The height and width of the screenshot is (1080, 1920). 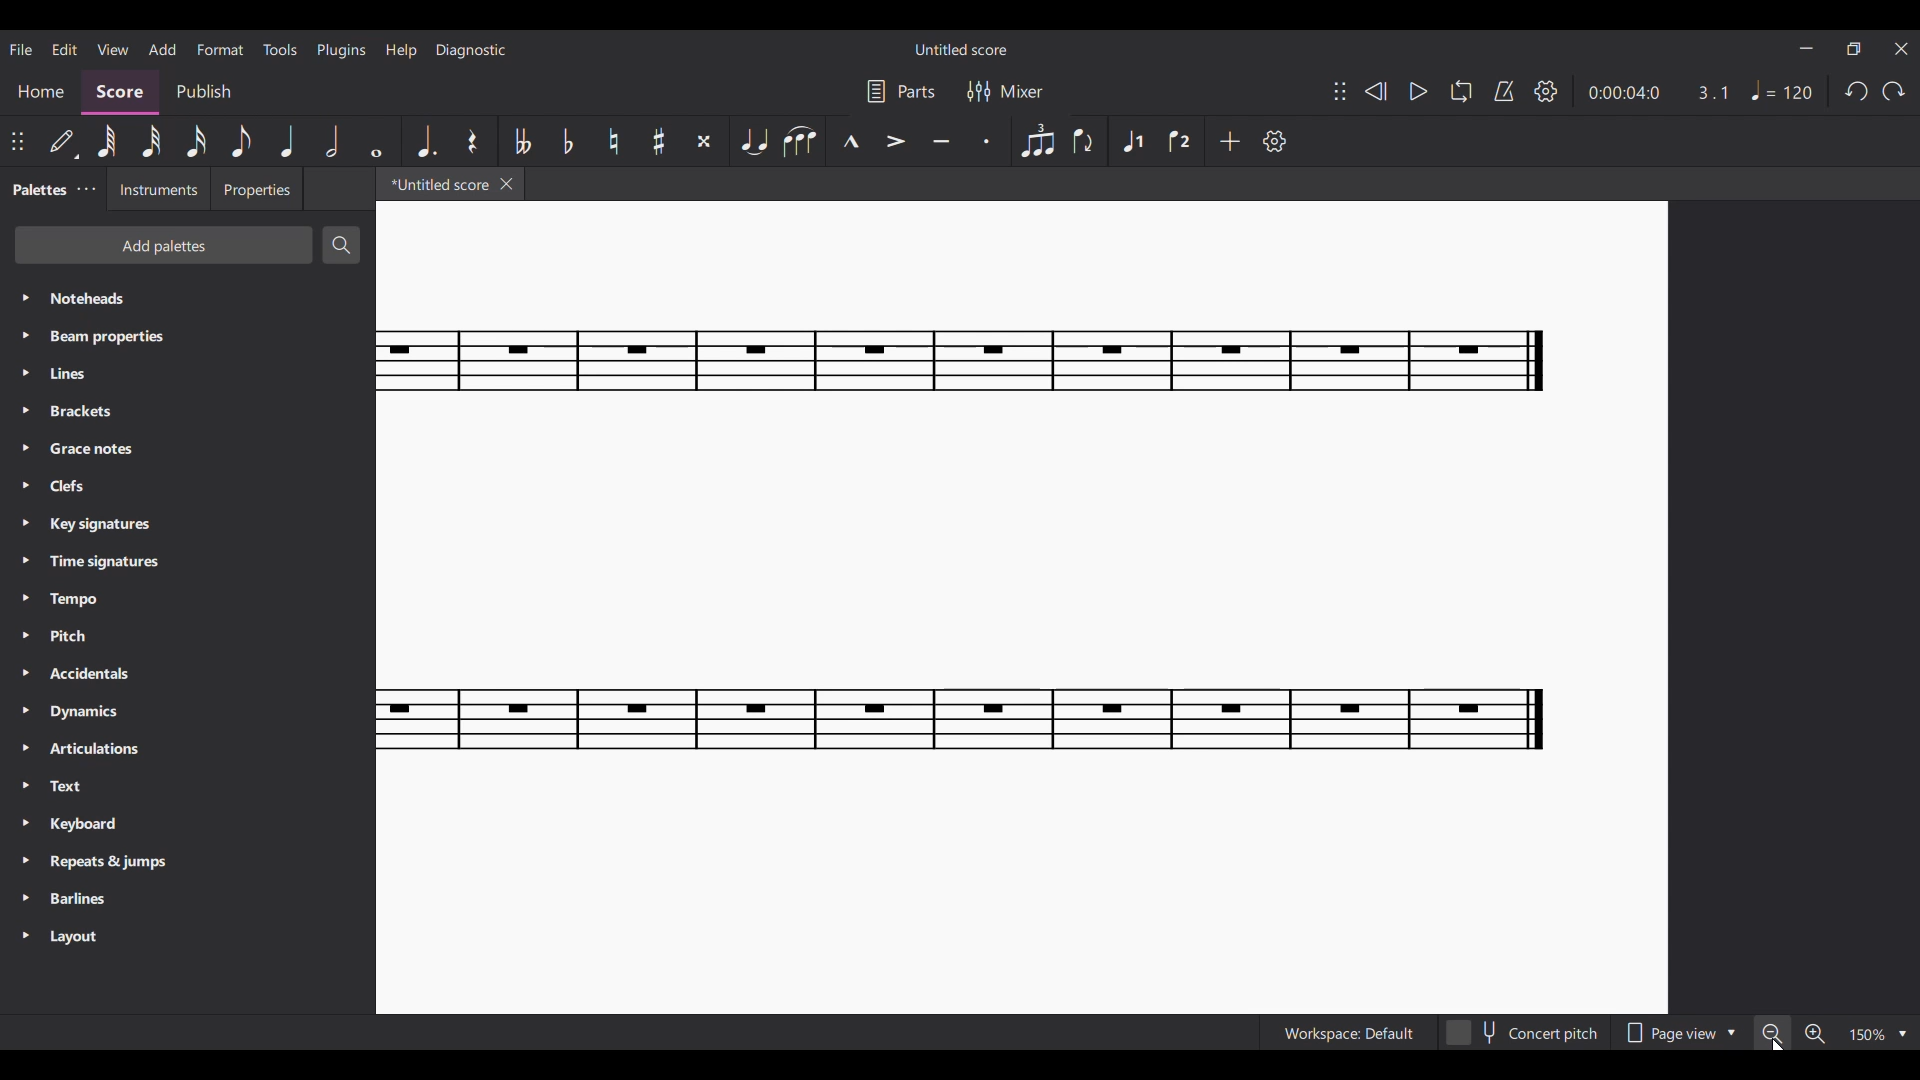 I want to click on Plugins menu, so click(x=341, y=51).